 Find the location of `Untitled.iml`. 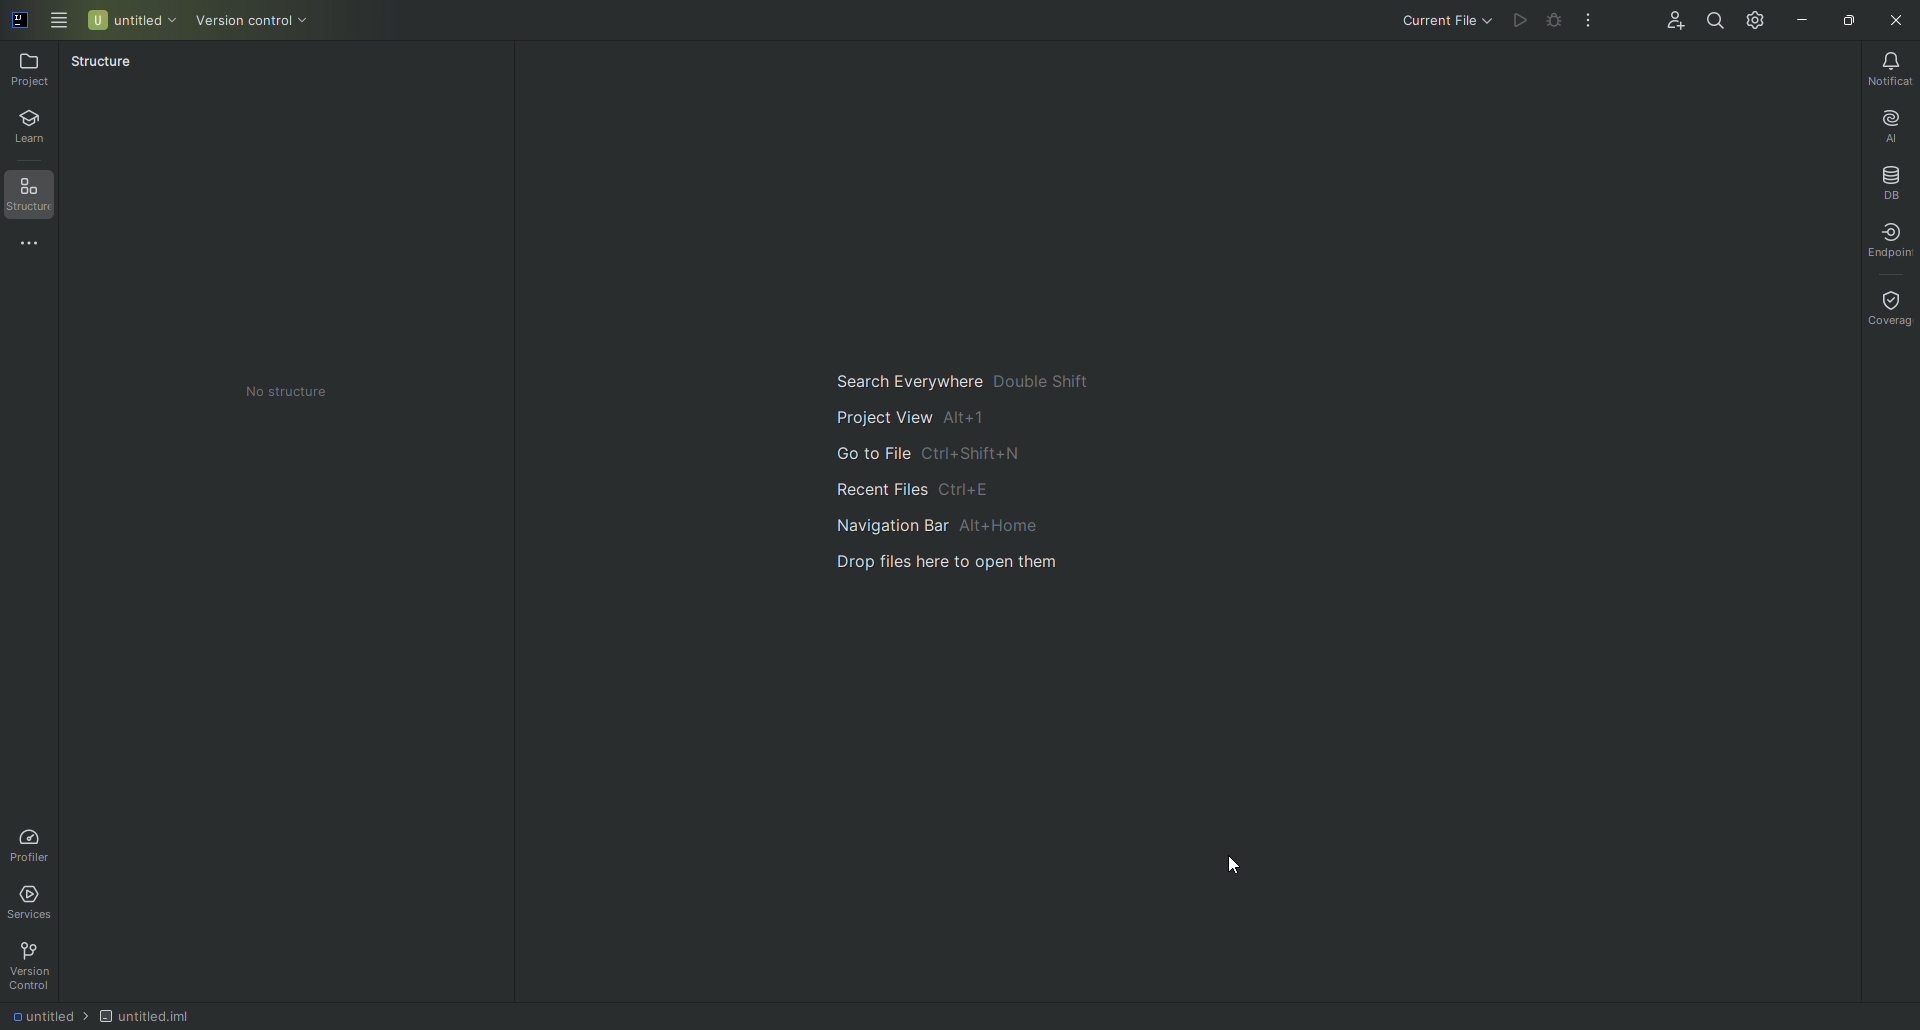

Untitled.iml is located at coordinates (144, 1012).